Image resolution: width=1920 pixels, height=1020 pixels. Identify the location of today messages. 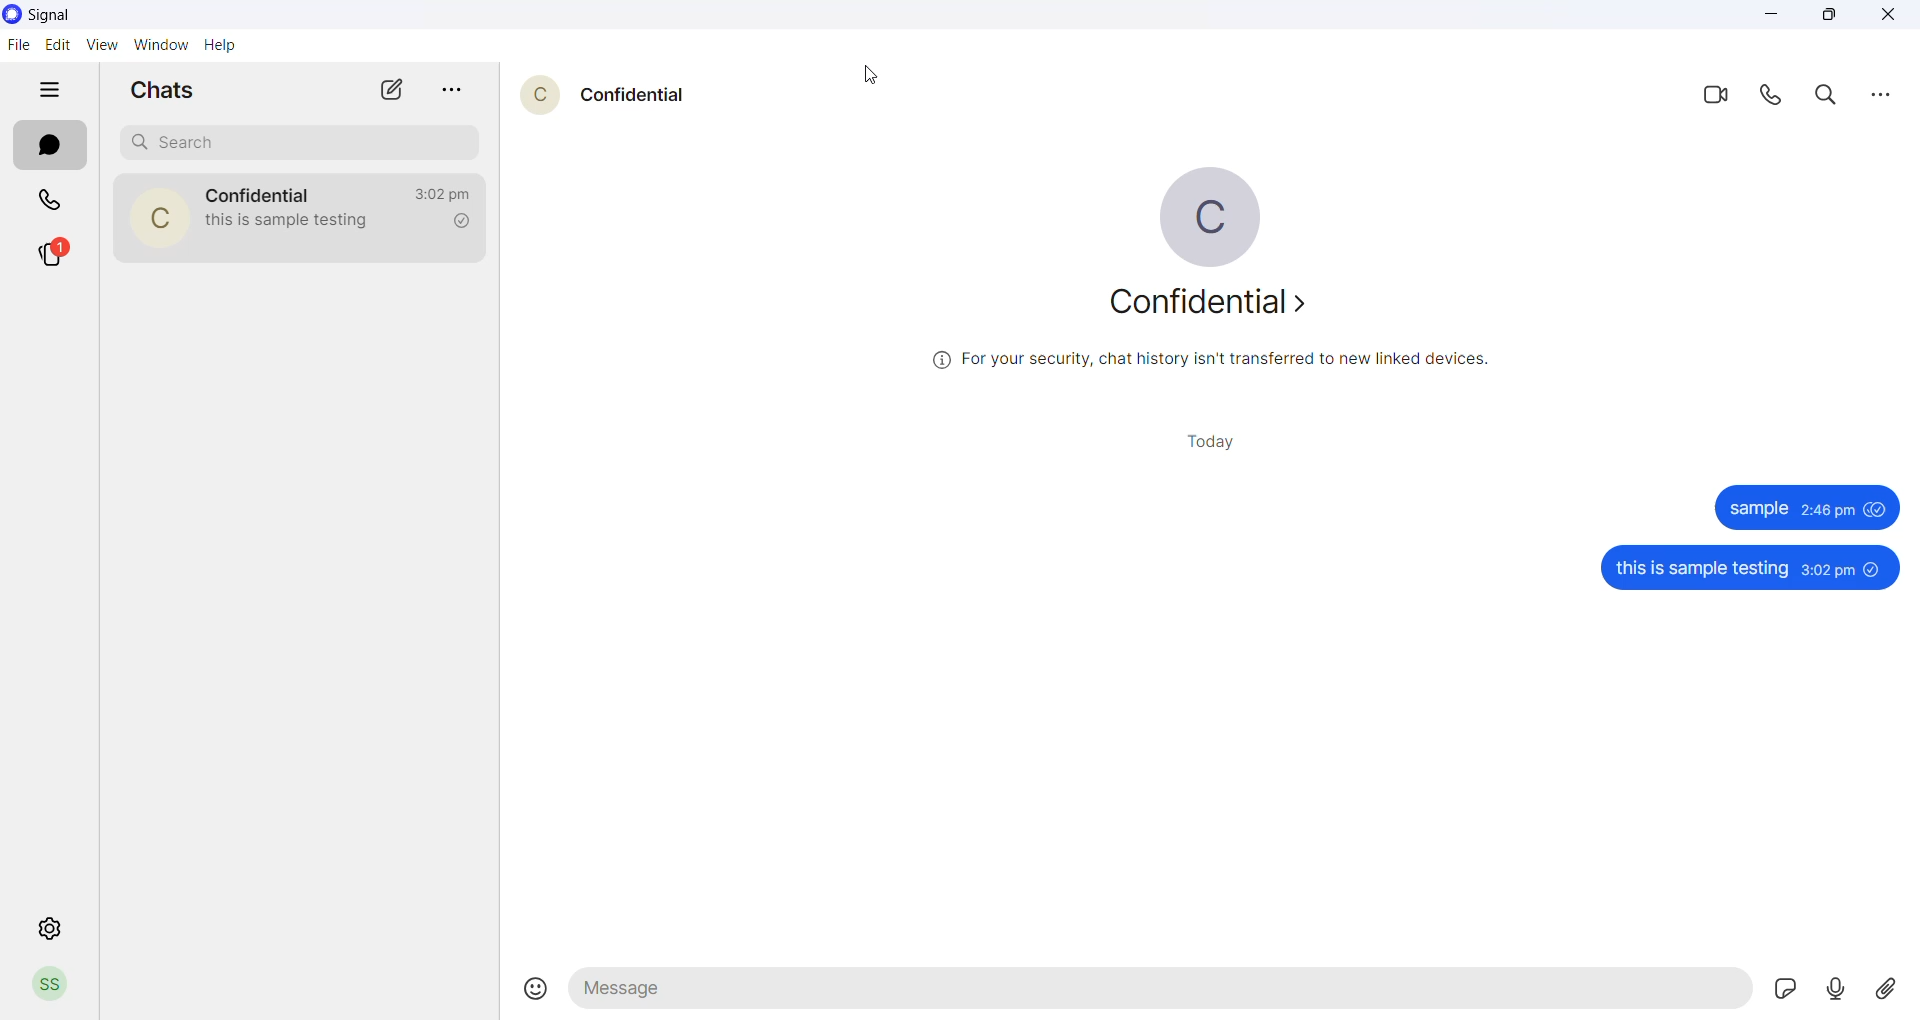
(1210, 443).